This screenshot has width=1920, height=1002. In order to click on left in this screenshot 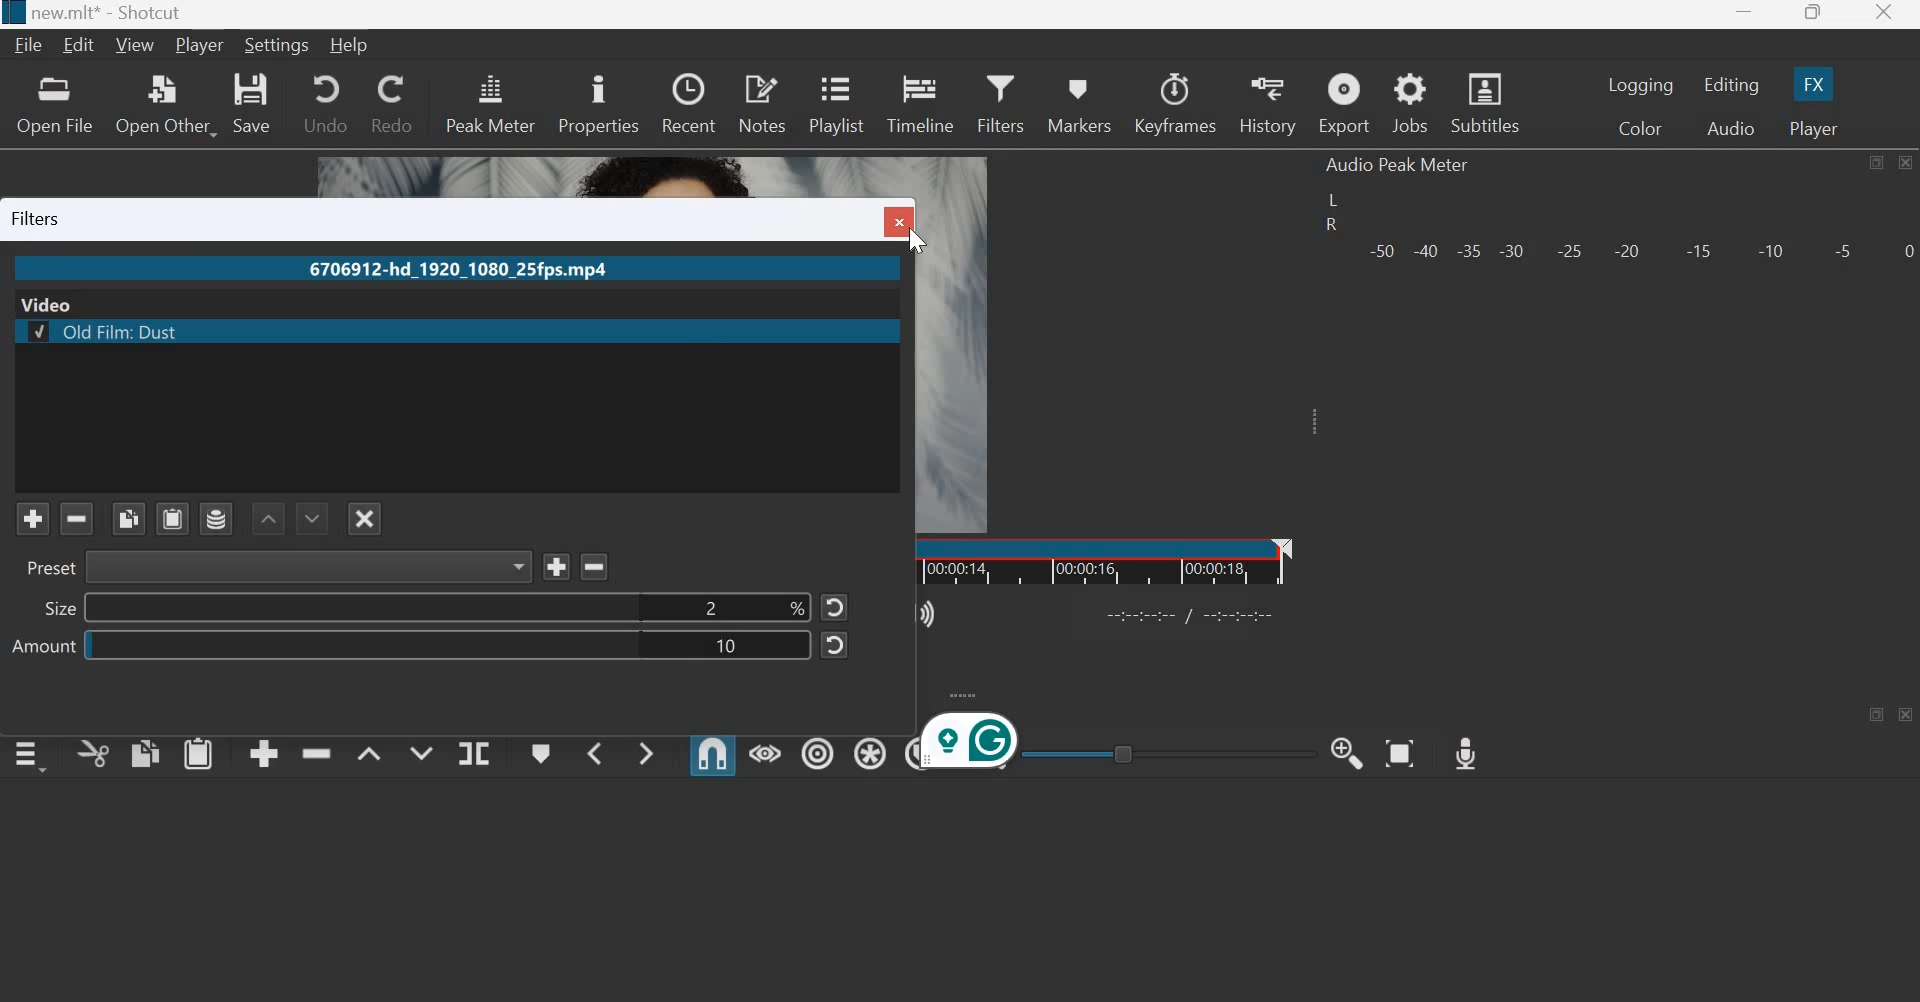, I will do `click(1336, 200)`.